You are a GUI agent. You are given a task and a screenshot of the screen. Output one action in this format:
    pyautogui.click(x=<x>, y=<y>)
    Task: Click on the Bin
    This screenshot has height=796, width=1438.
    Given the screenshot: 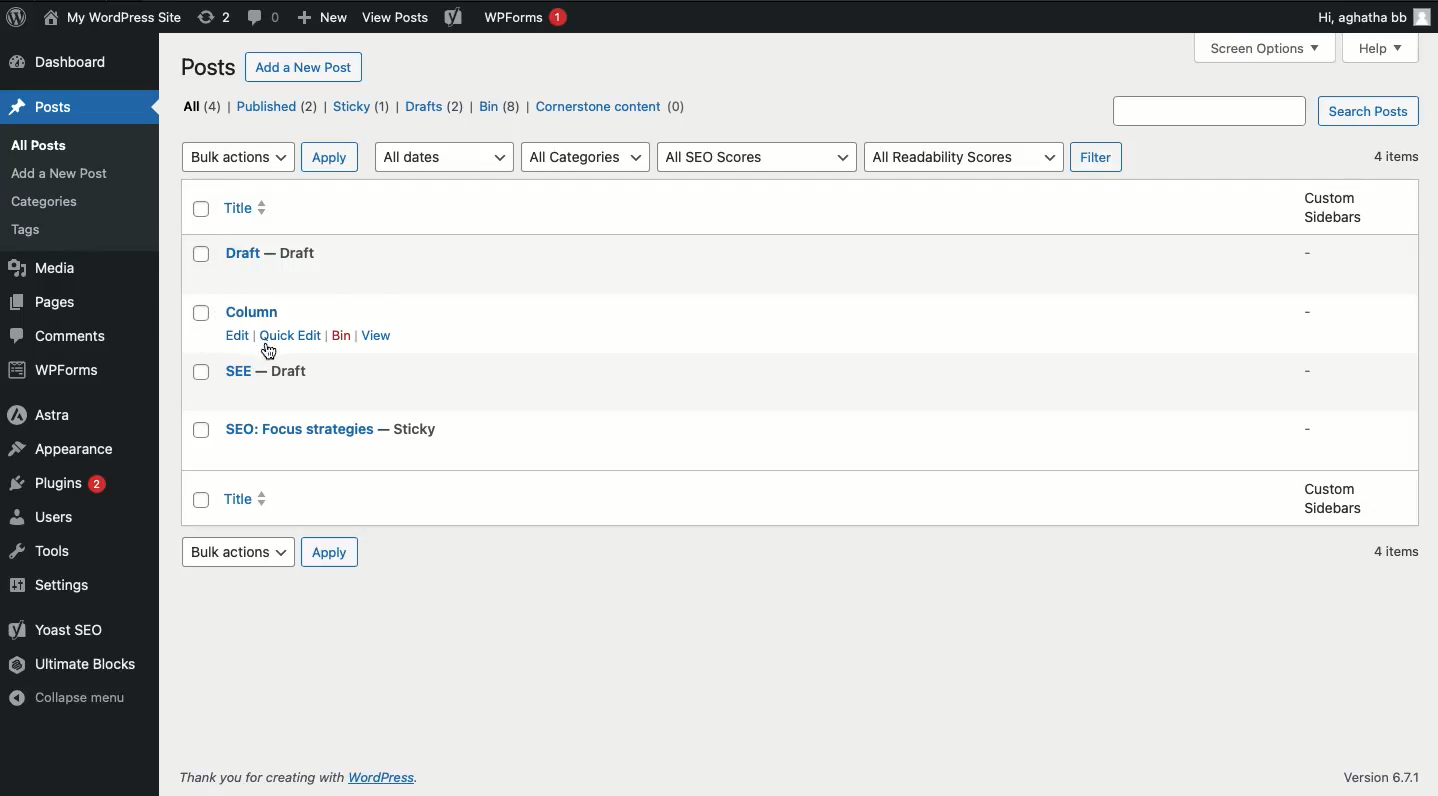 What is the action you would take?
    pyautogui.click(x=500, y=108)
    